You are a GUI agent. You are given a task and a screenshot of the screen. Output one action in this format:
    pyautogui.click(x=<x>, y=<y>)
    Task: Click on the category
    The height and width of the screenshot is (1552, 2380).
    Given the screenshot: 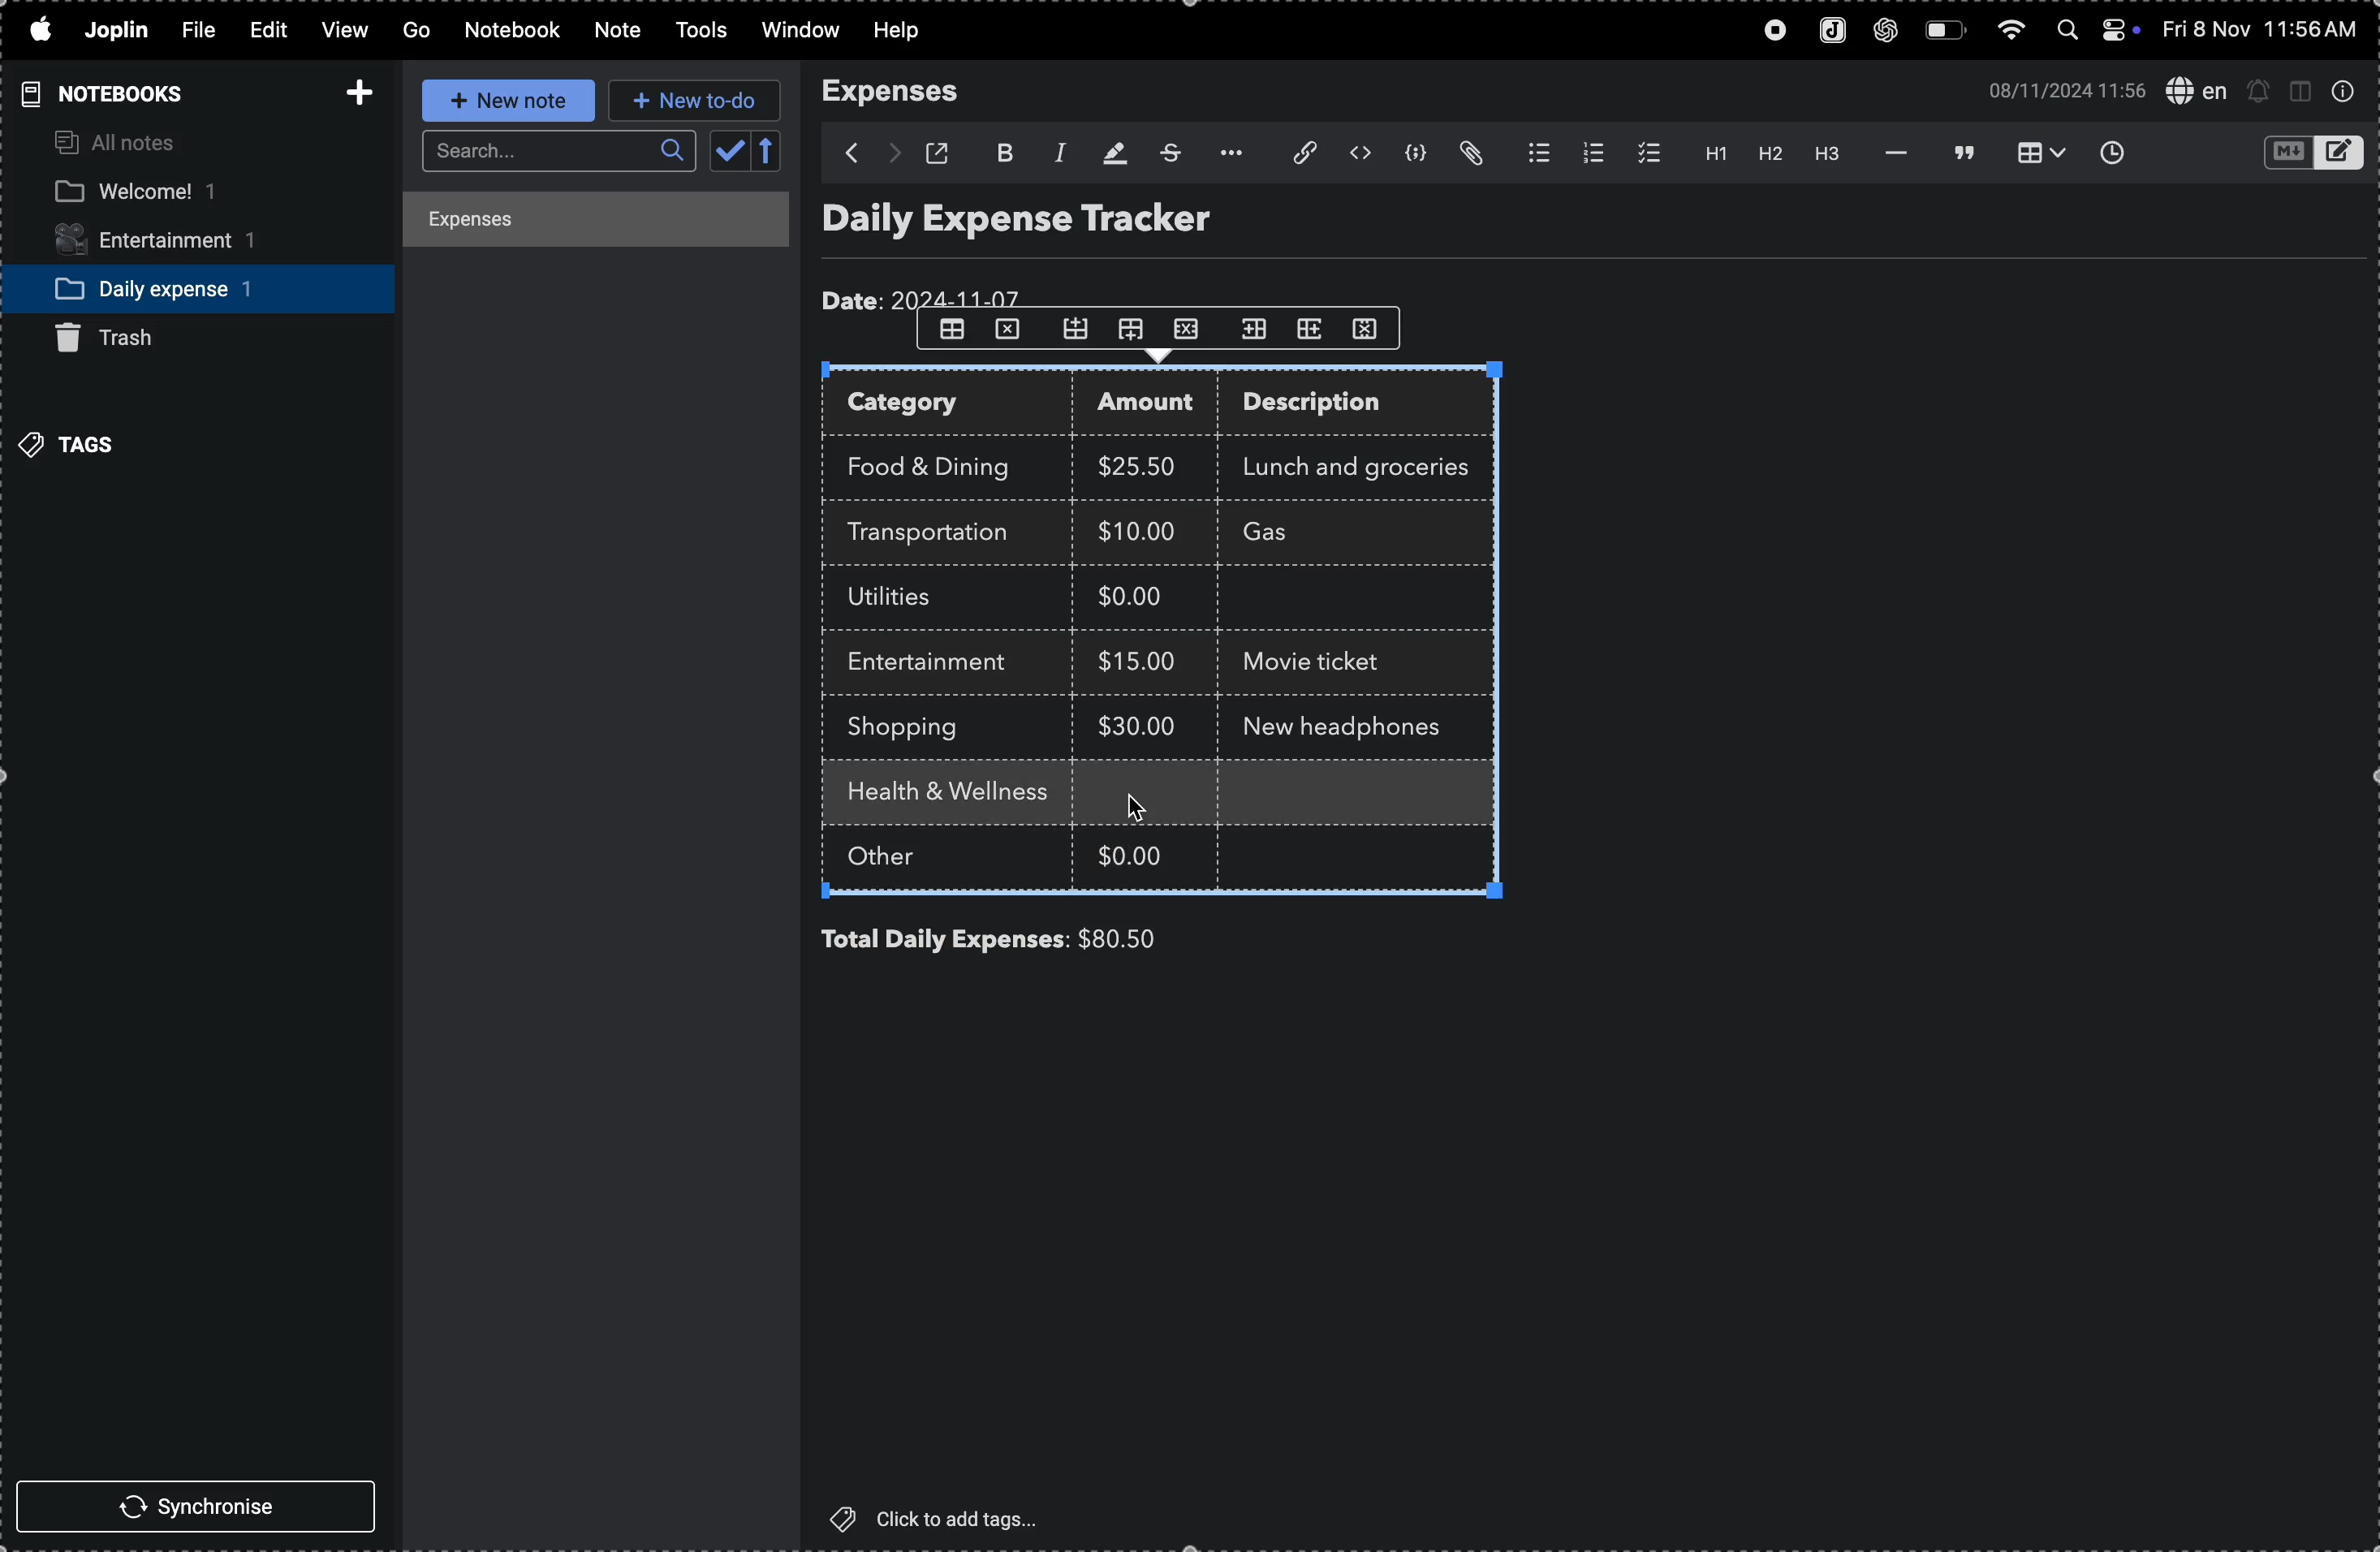 What is the action you would take?
    pyautogui.click(x=951, y=405)
    